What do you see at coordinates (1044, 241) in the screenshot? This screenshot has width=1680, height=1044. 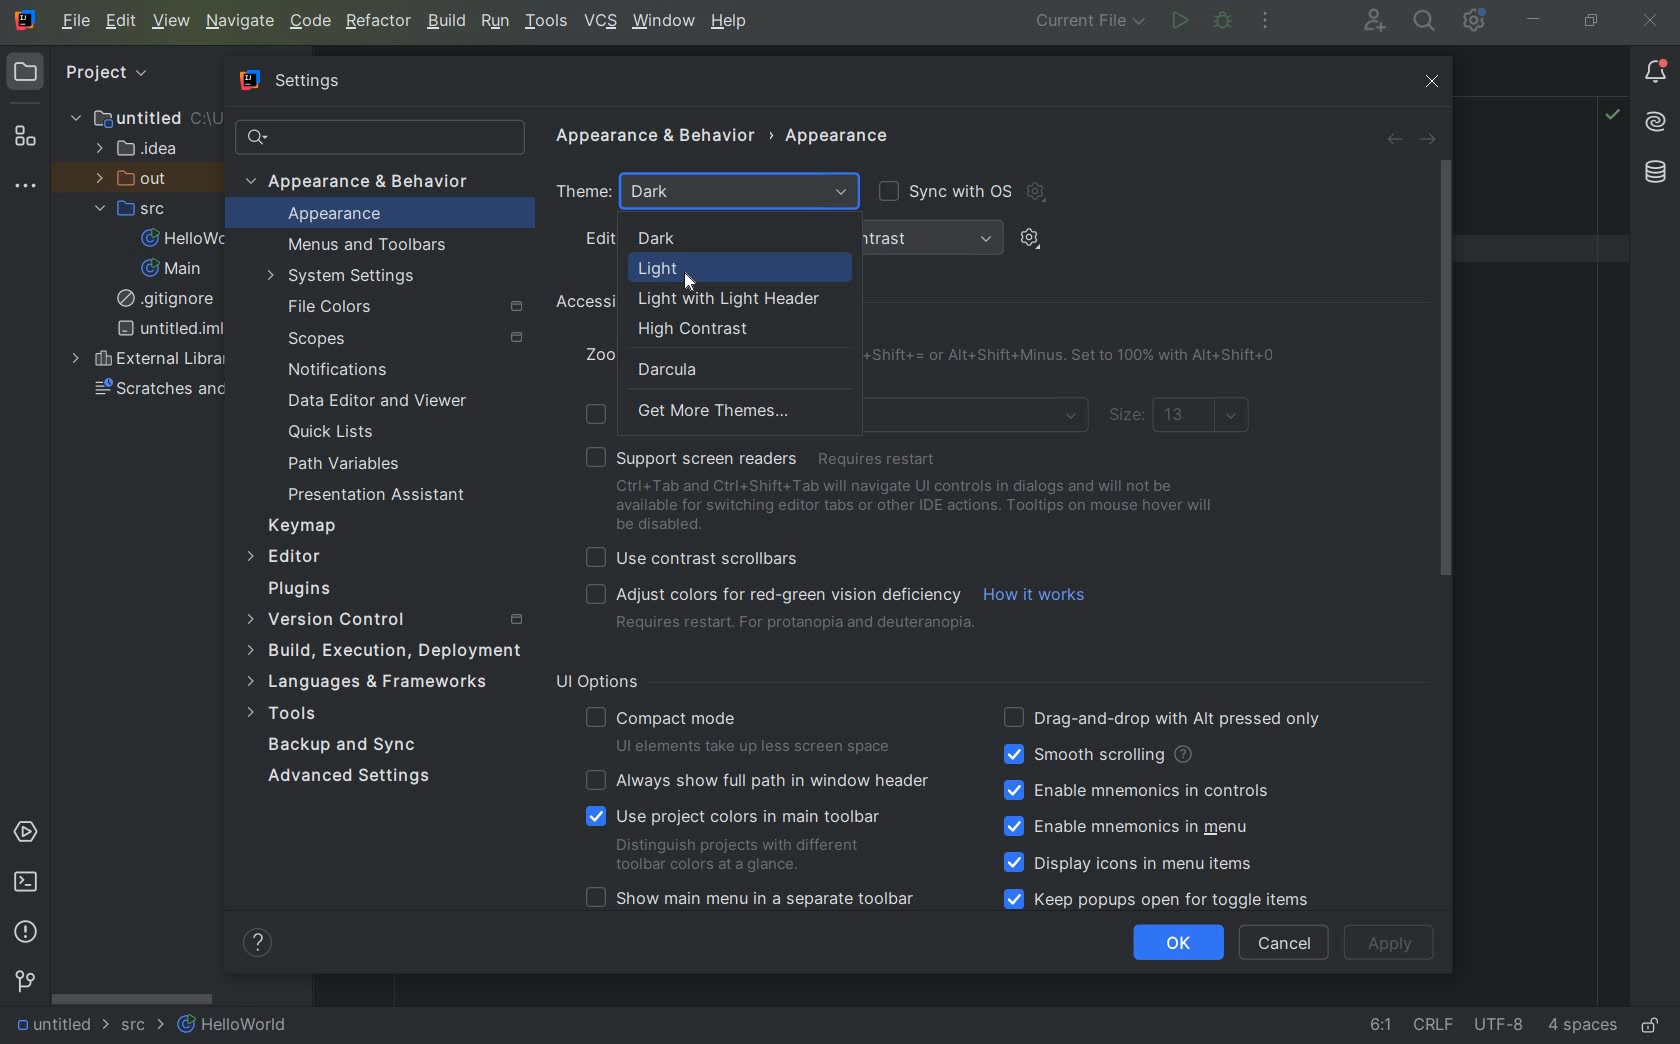 I see `Shown scheme options` at bounding box center [1044, 241].